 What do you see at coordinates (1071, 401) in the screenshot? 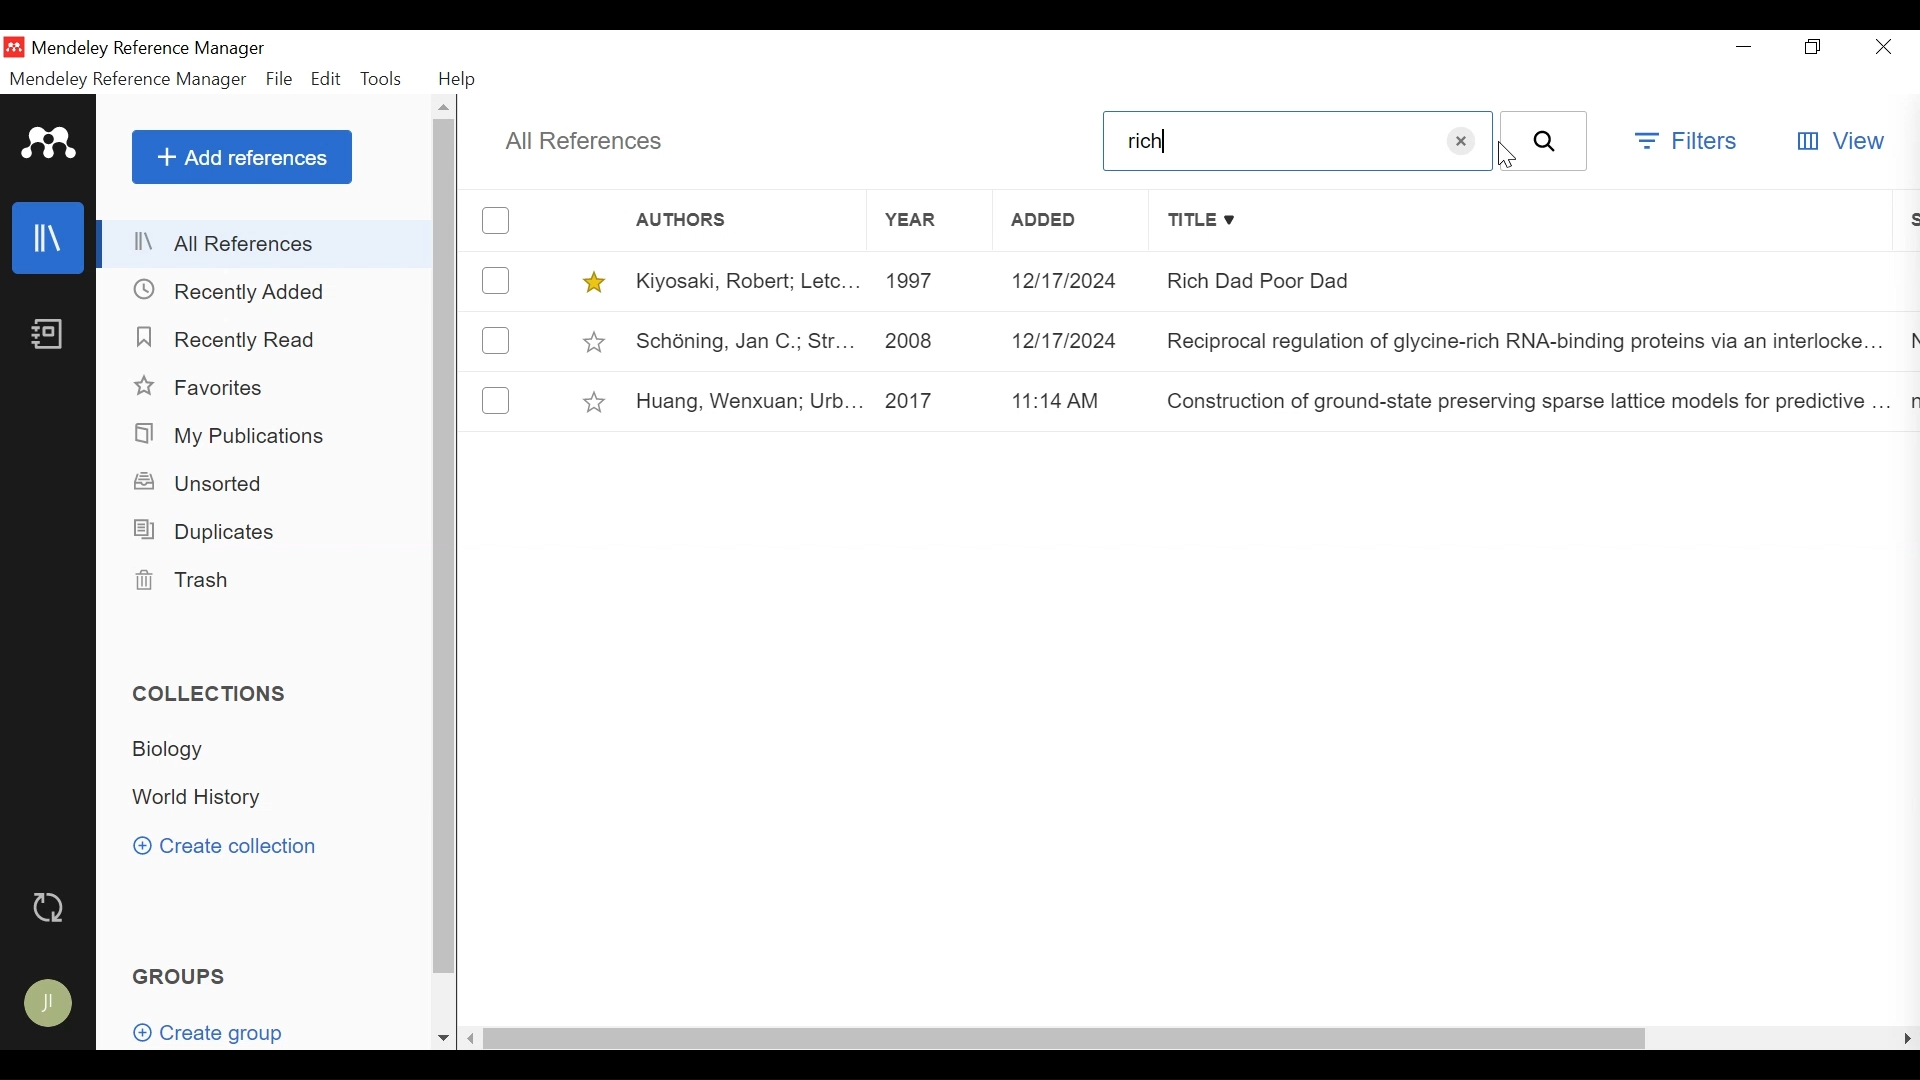
I see `11:14 AM` at bounding box center [1071, 401].